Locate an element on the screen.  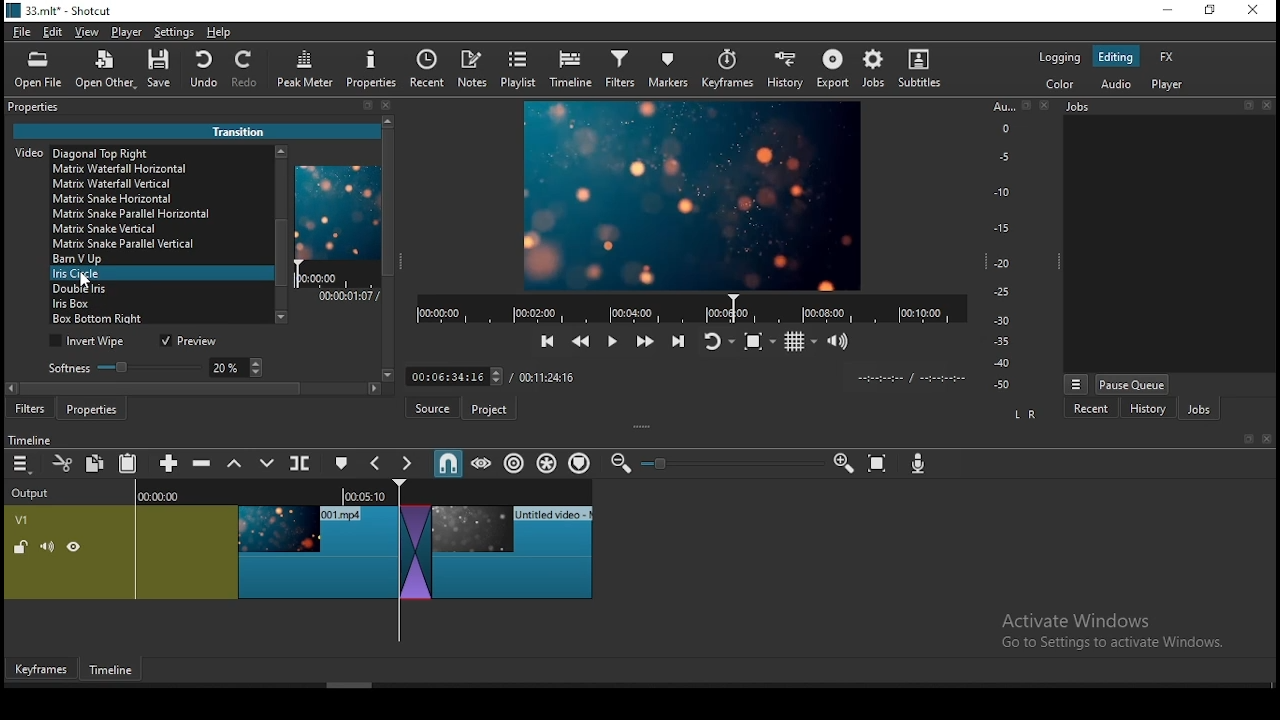
settings is located at coordinates (175, 35).